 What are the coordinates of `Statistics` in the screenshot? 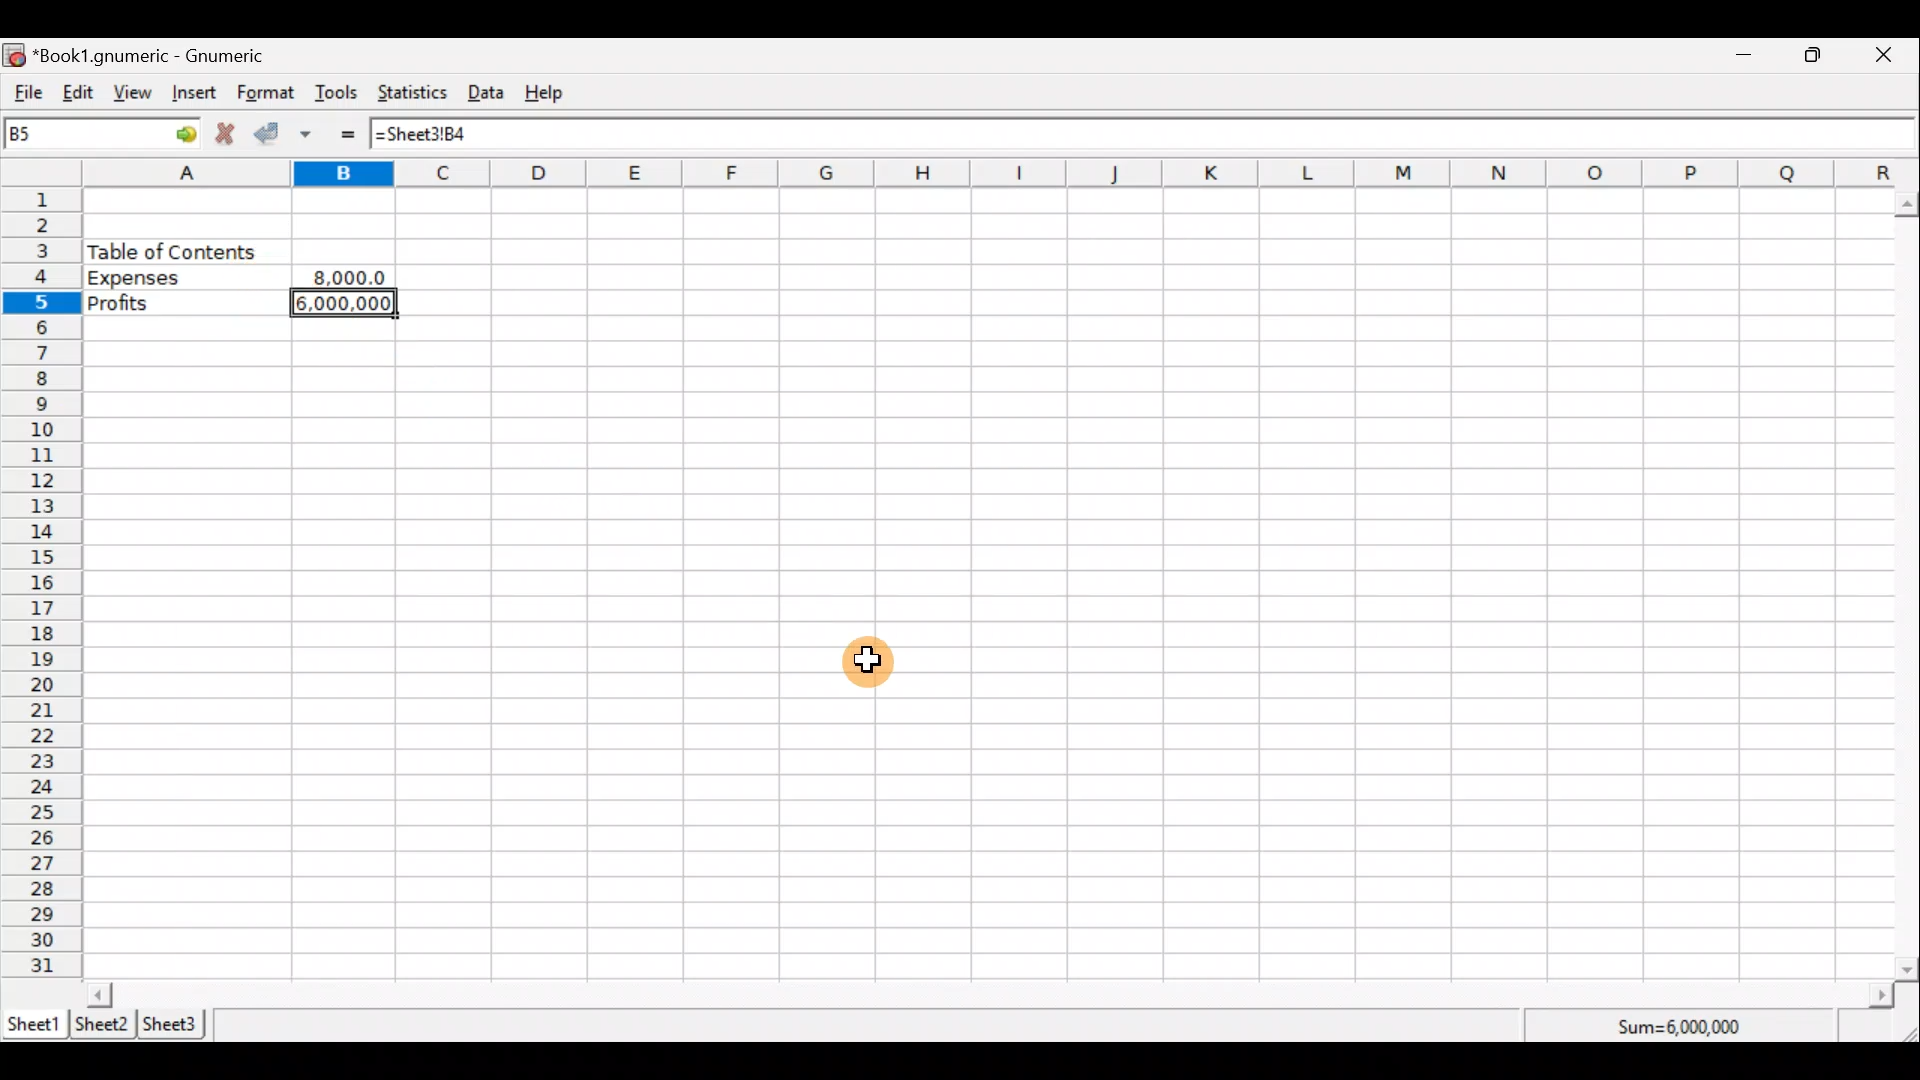 It's located at (416, 95).